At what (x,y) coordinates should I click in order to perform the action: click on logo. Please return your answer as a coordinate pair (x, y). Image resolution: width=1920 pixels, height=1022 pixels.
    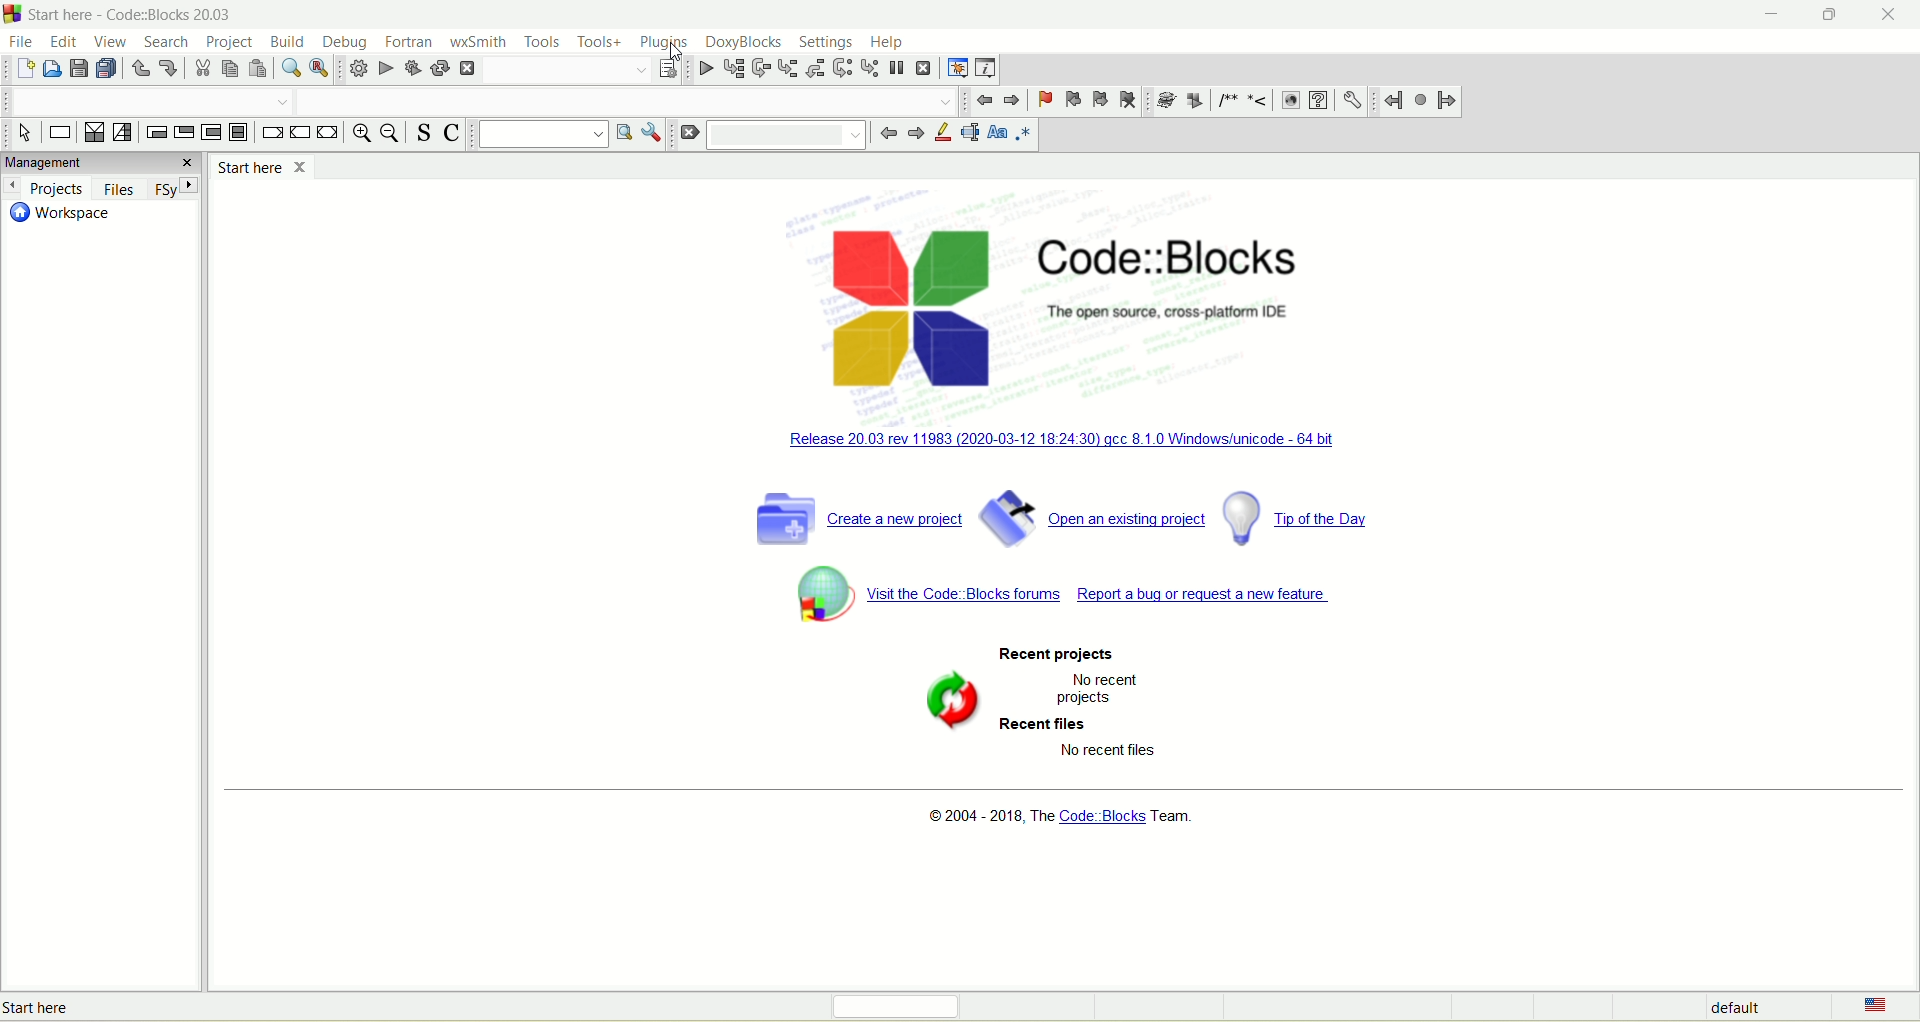
    Looking at the image, I should click on (901, 307).